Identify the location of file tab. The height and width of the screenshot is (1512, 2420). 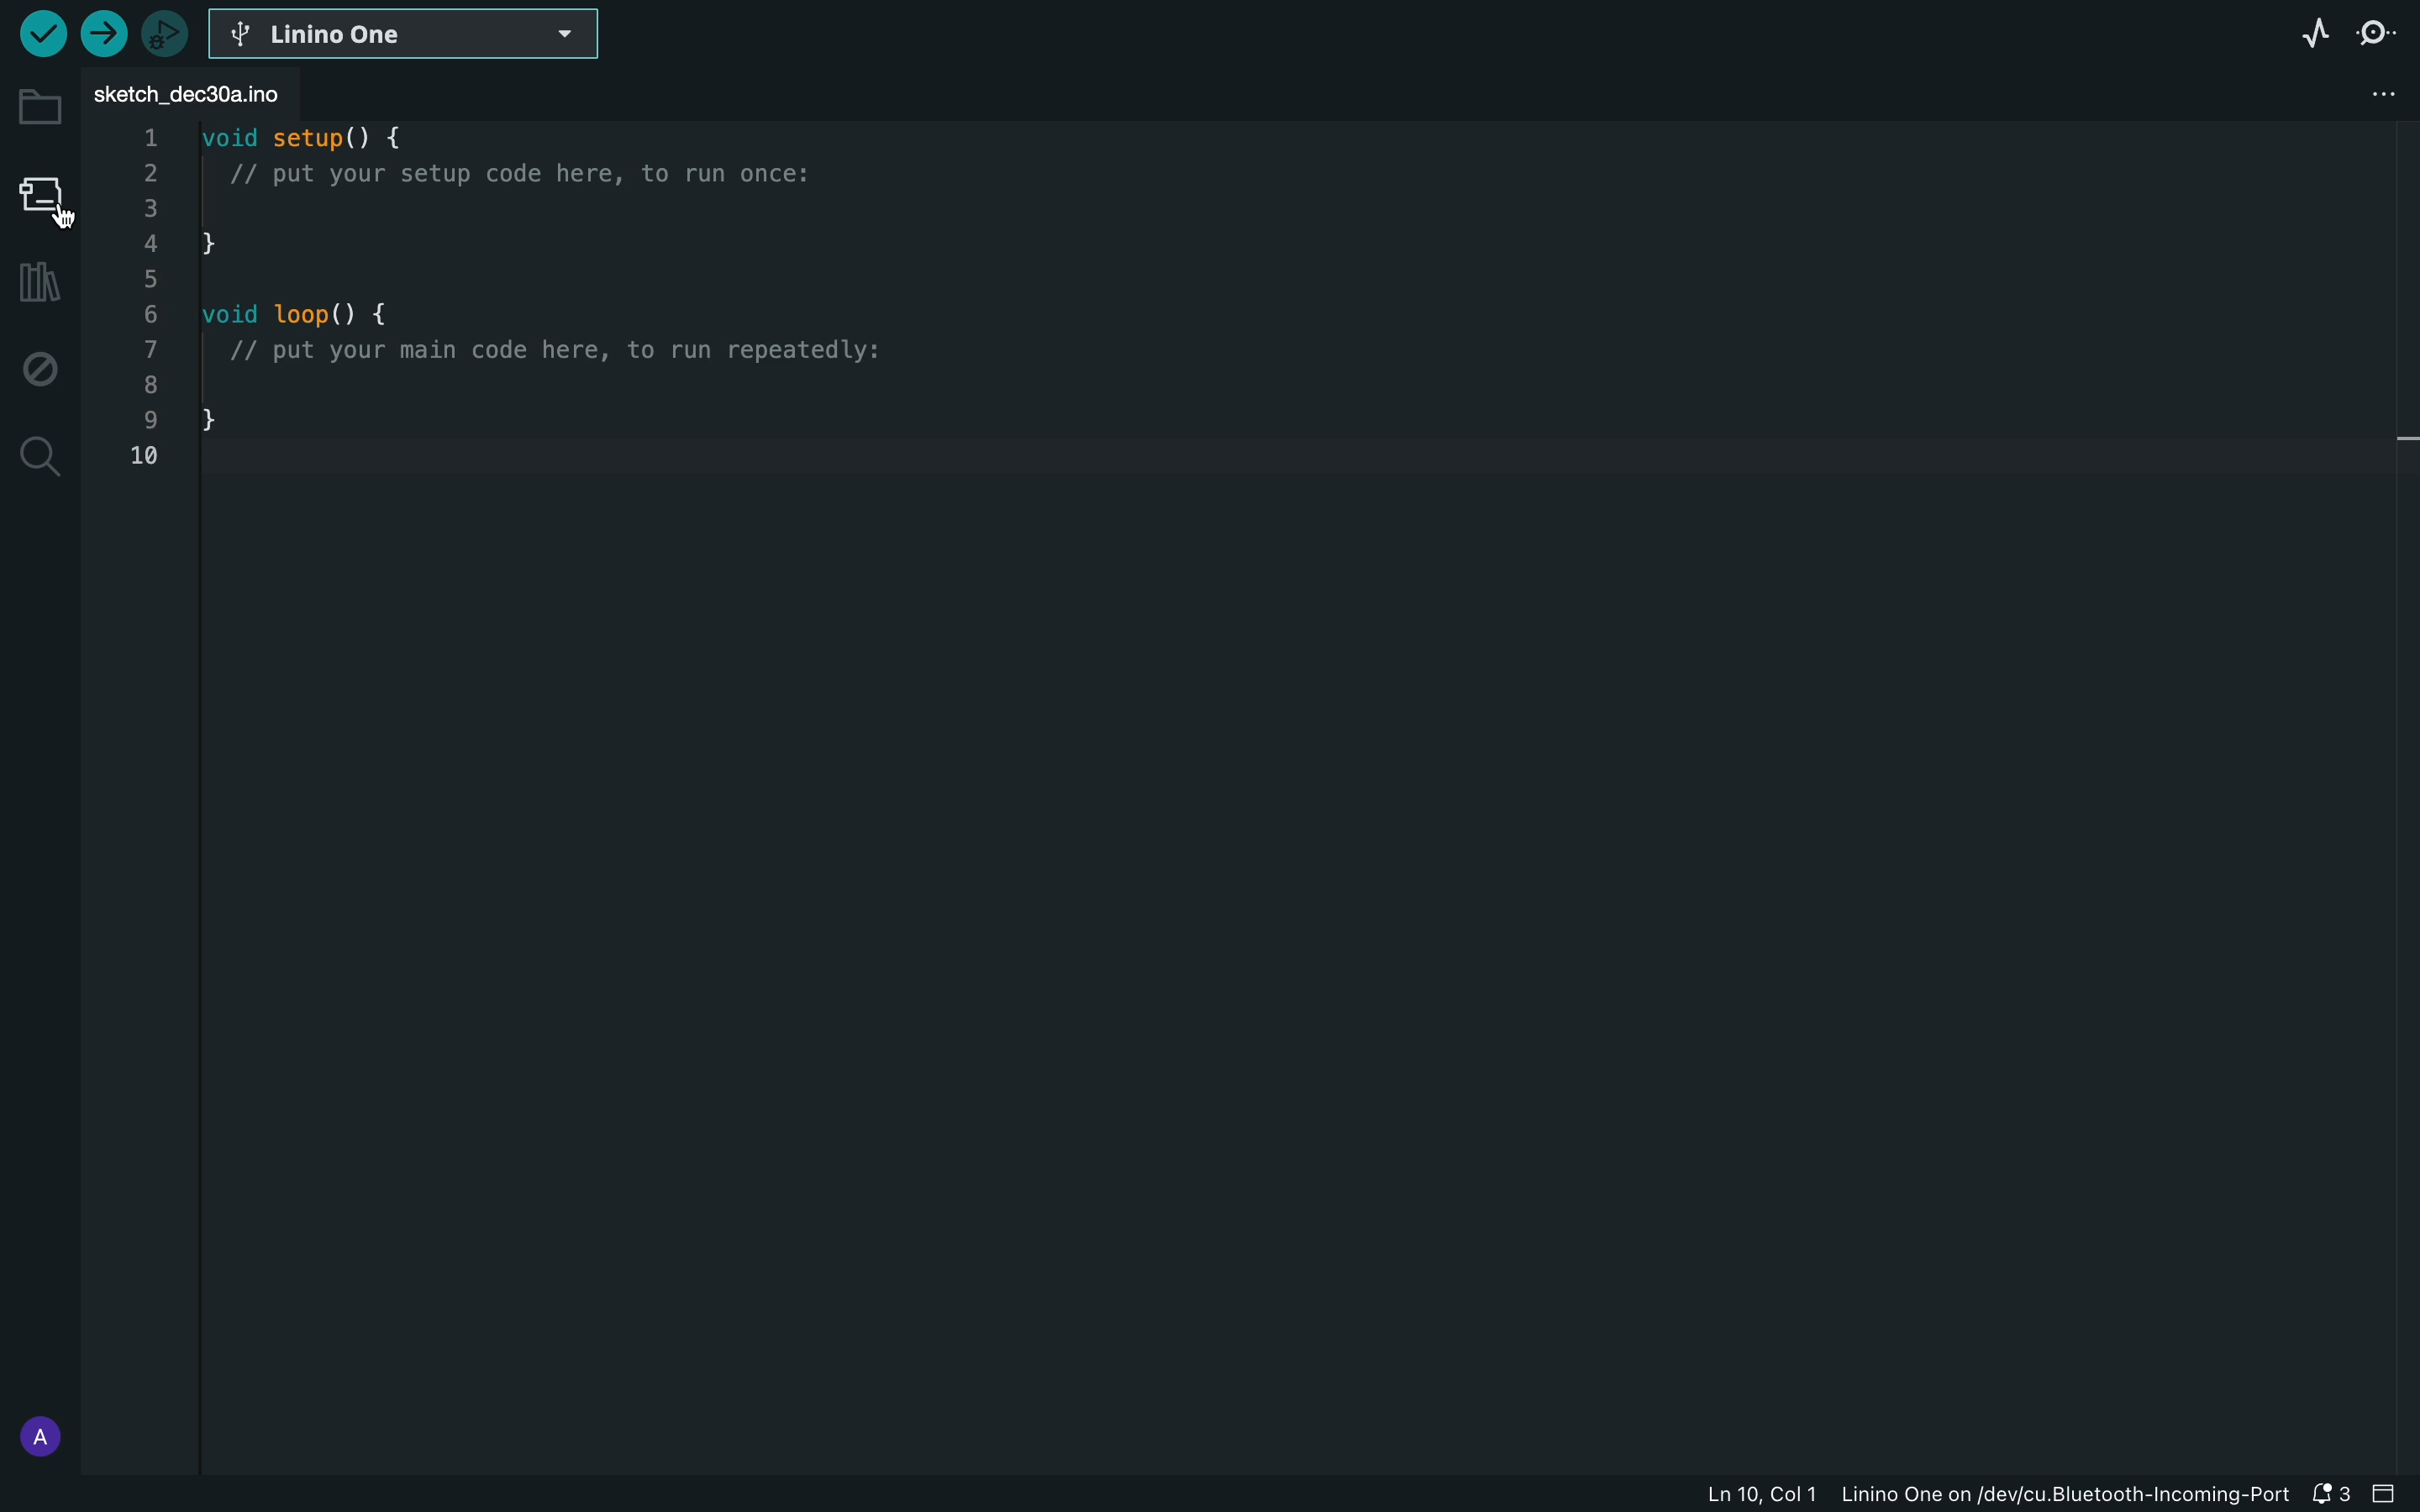
(214, 95).